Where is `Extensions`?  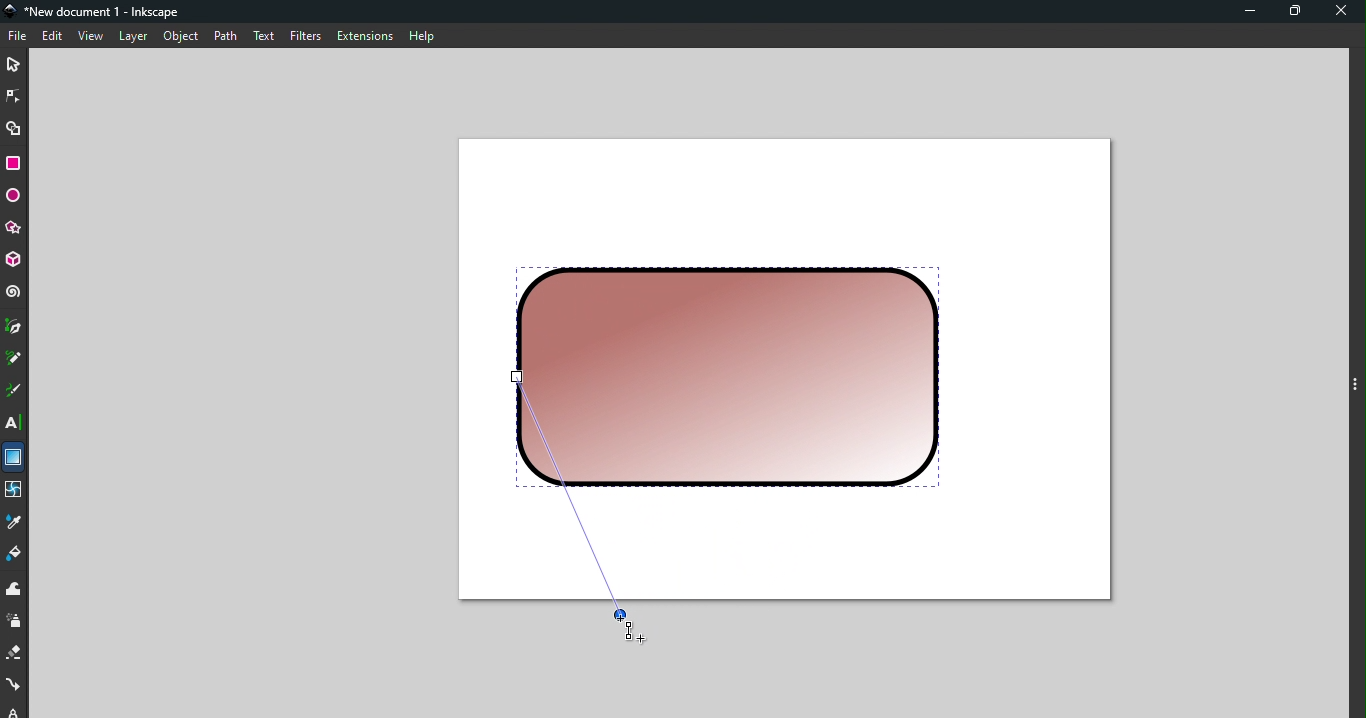
Extensions is located at coordinates (363, 36).